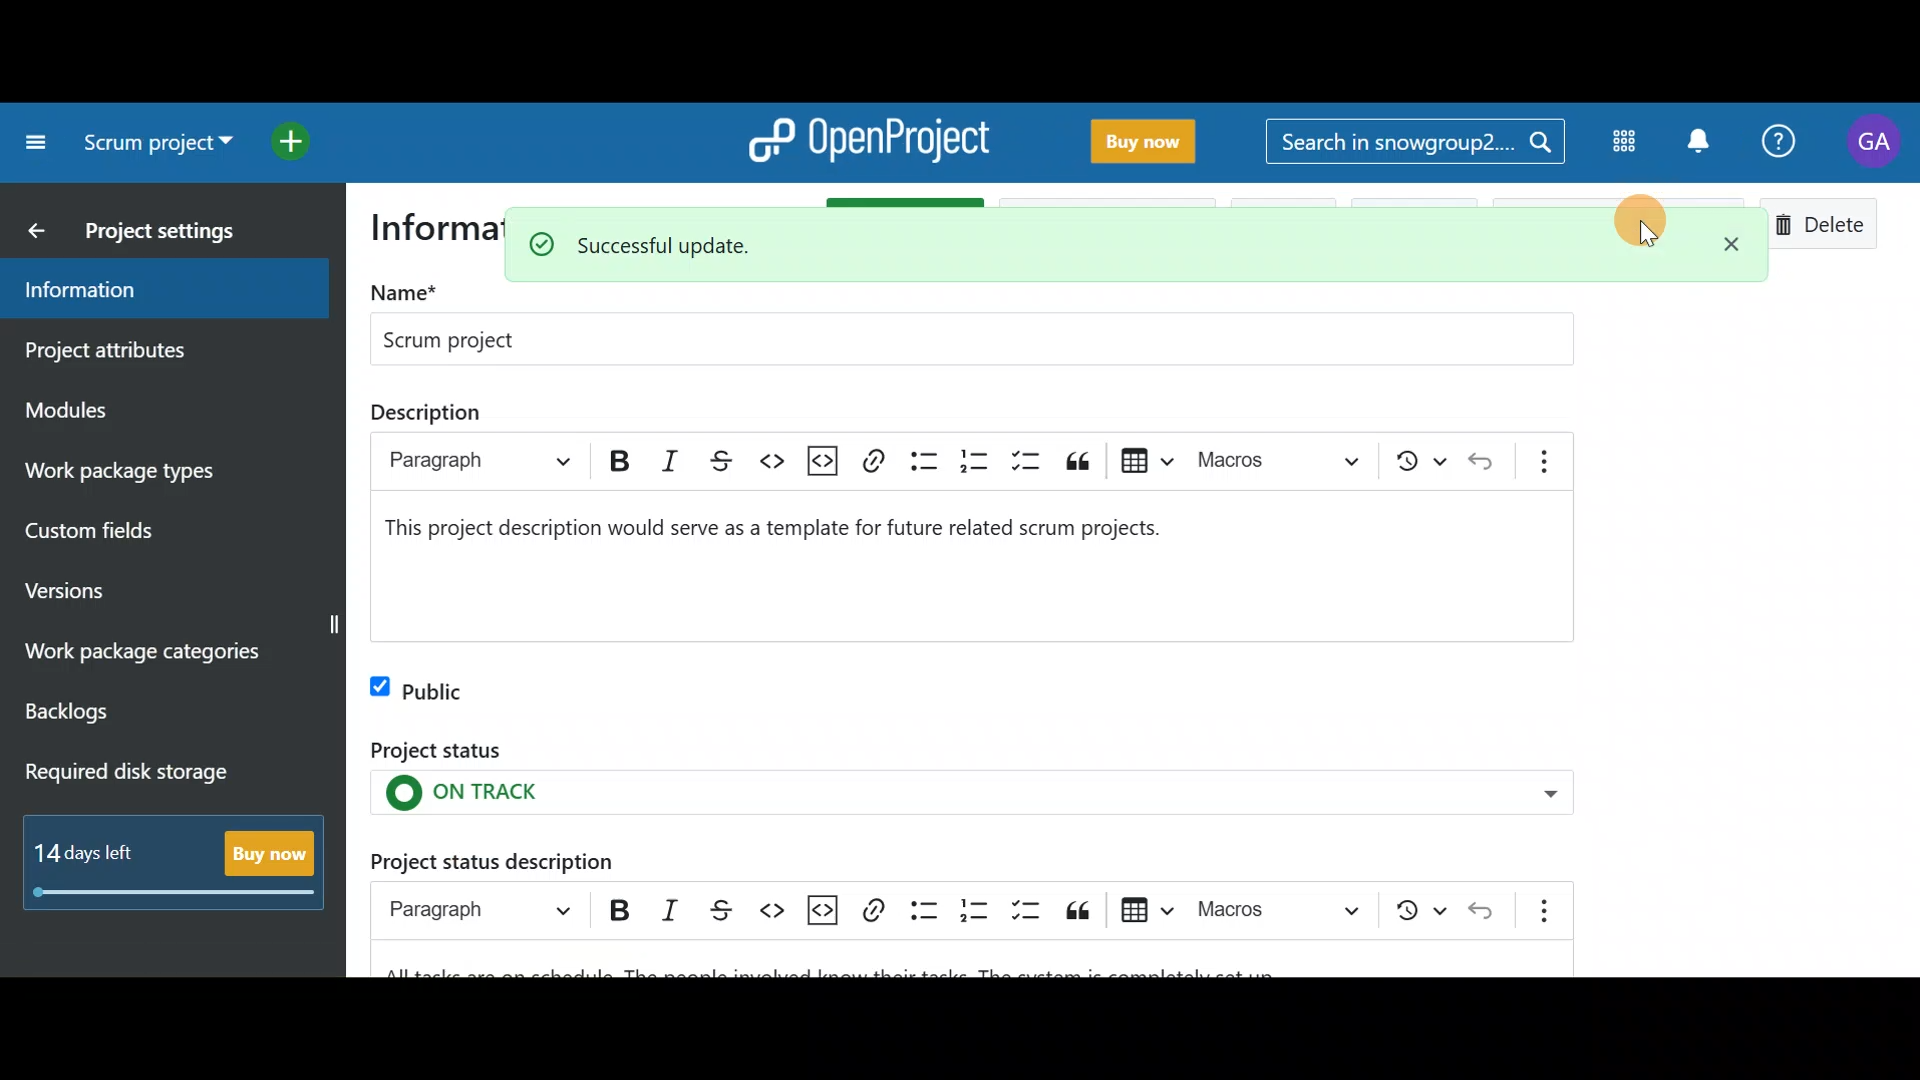 This screenshot has height=1080, width=1920. What do you see at coordinates (1482, 909) in the screenshot?
I see `Undo` at bounding box center [1482, 909].